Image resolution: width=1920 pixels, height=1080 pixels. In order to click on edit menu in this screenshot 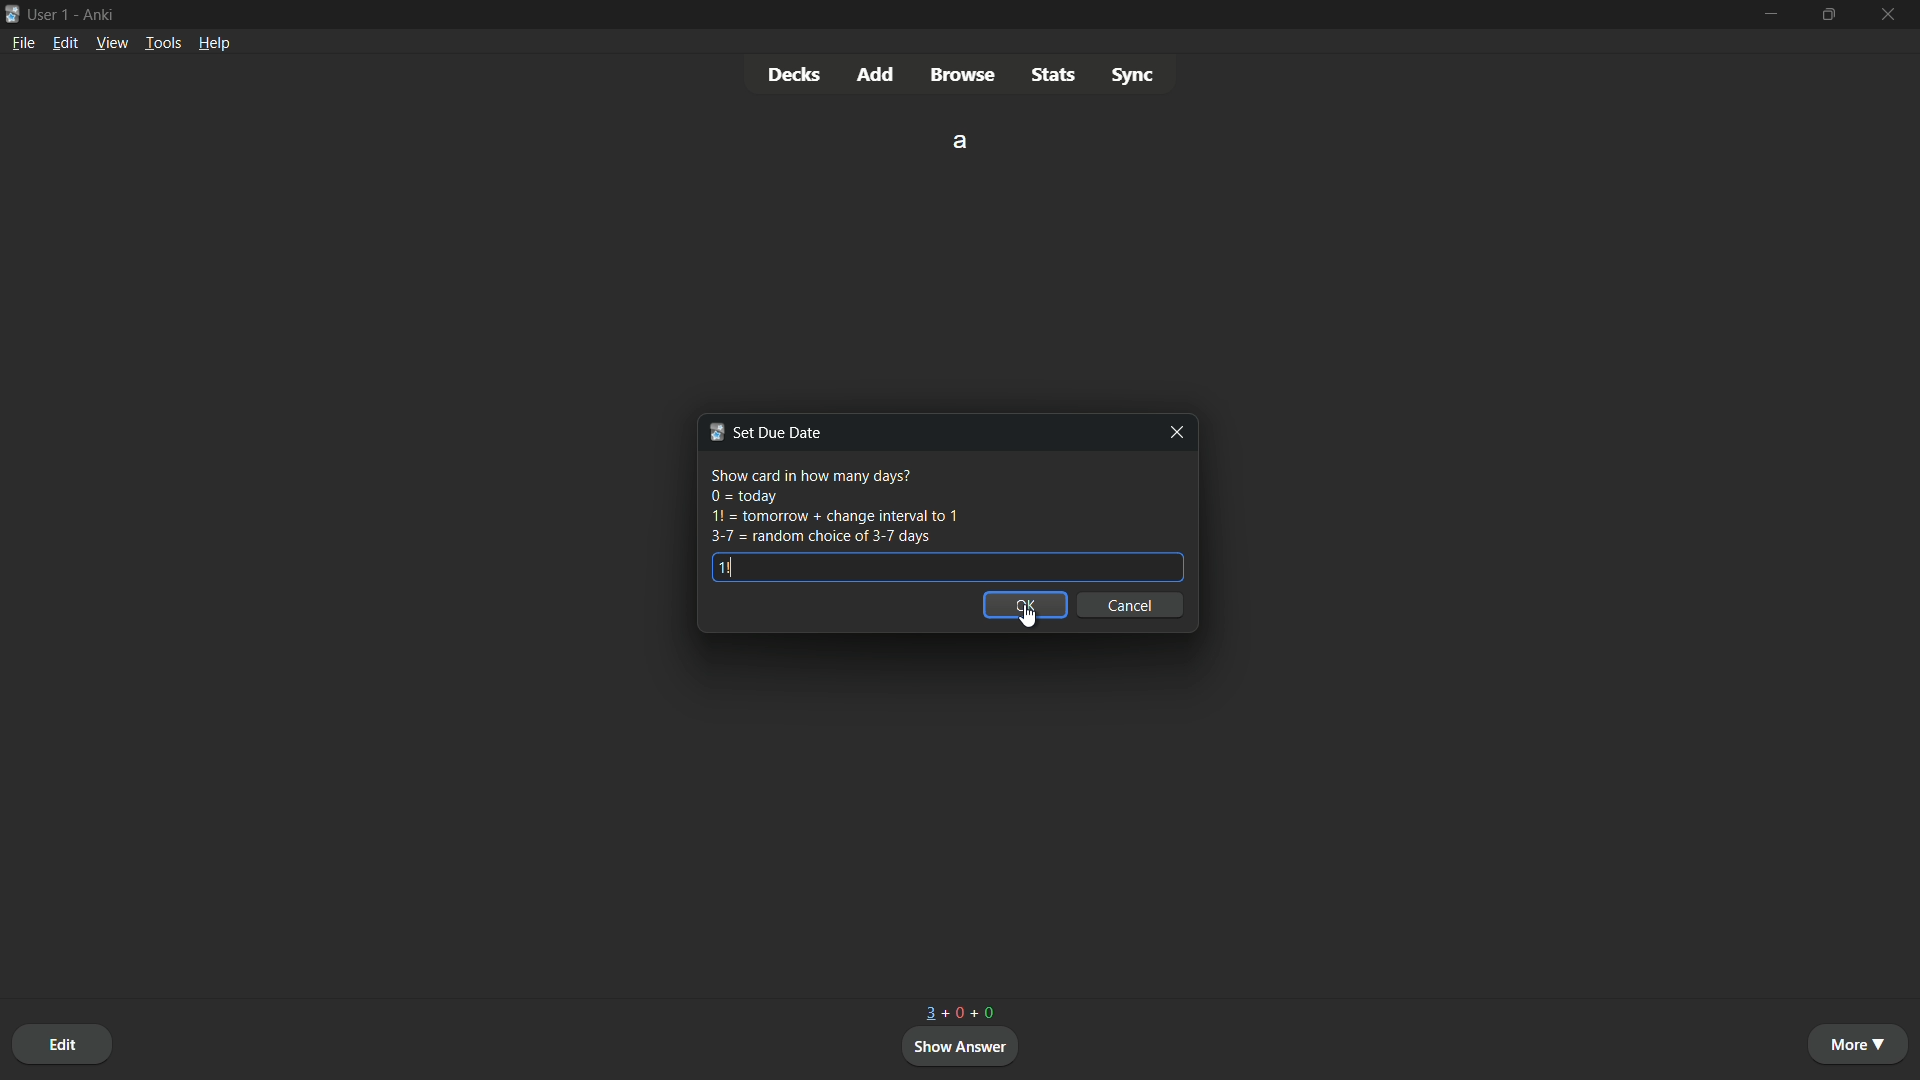, I will do `click(65, 42)`.